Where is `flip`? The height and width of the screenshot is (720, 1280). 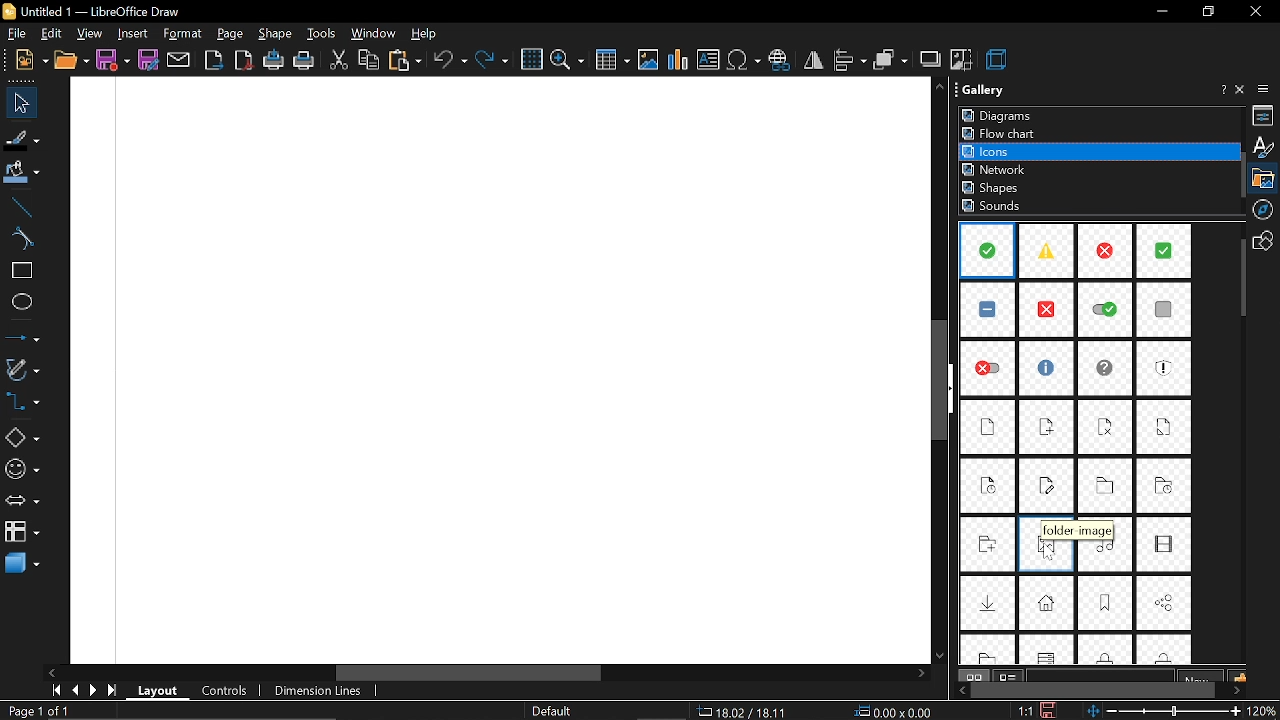
flip is located at coordinates (812, 63).